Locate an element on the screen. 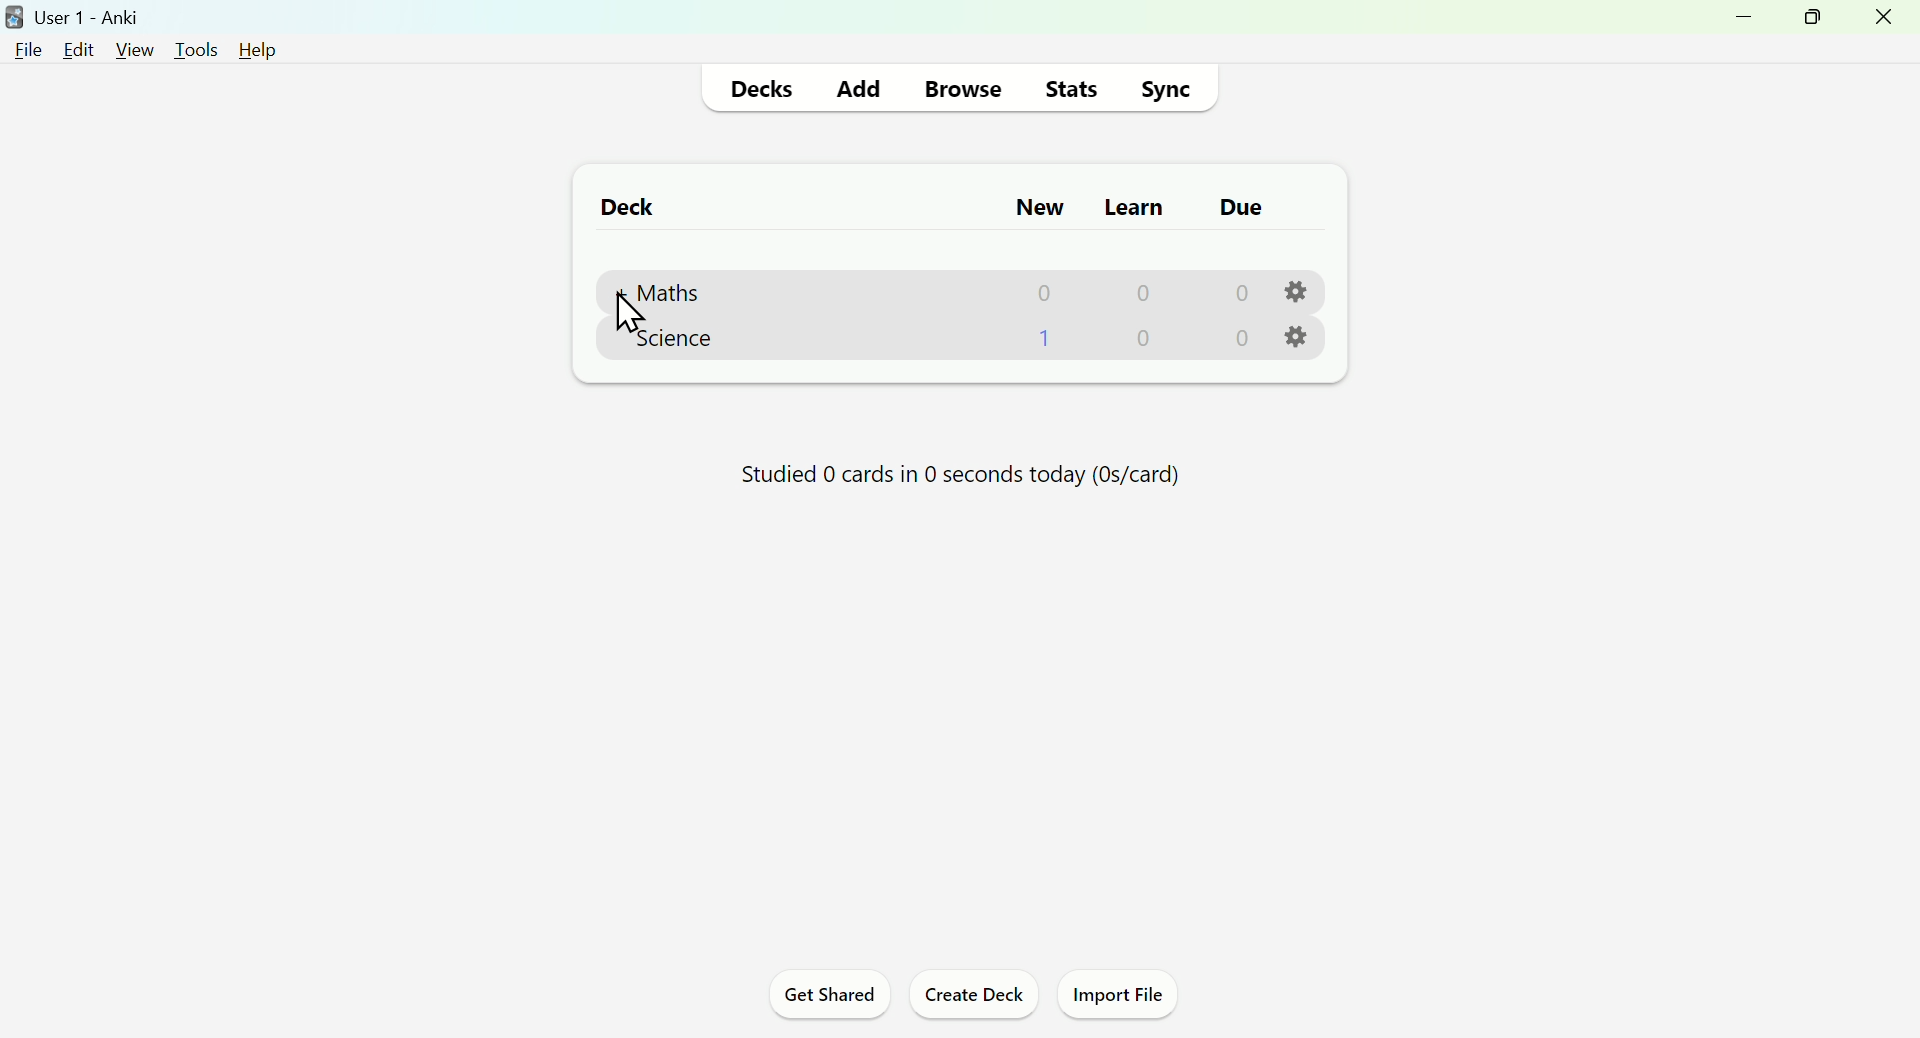 Image resolution: width=1920 pixels, height=1038 pixels. Minimize is located at coordinates (1737, 25).